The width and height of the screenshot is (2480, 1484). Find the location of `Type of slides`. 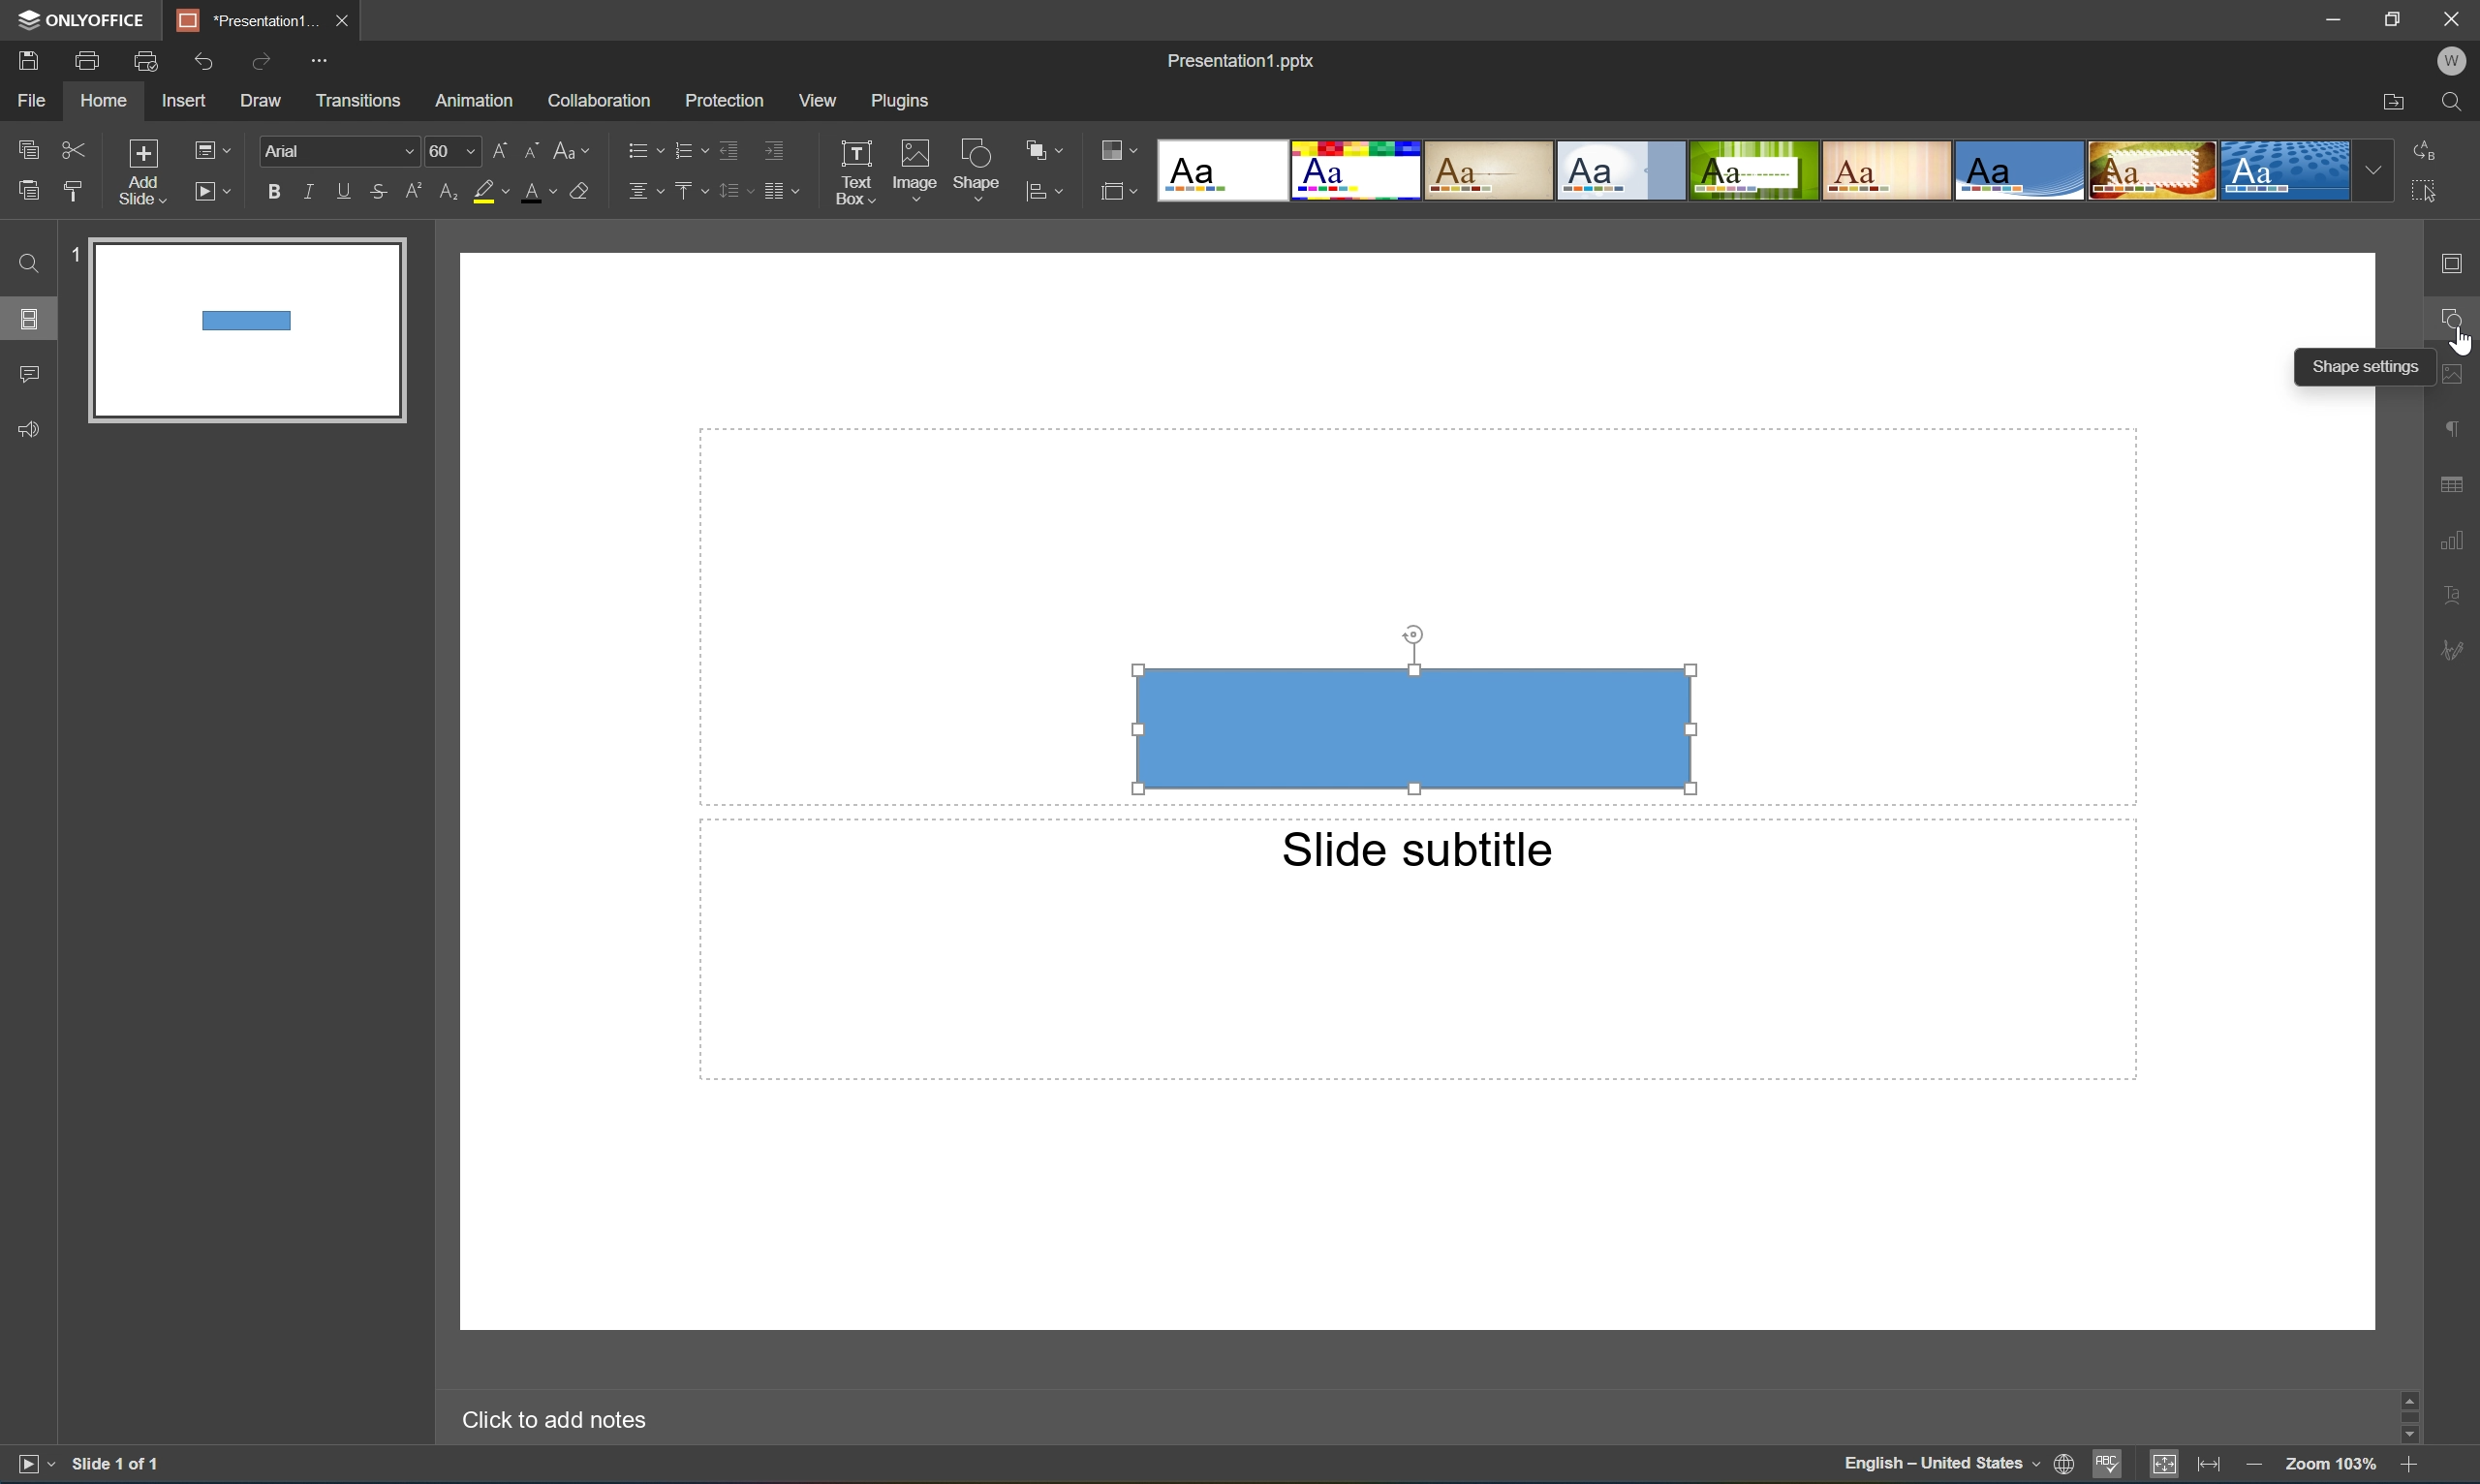

Type of slides is located at coordinates (1772, 171).